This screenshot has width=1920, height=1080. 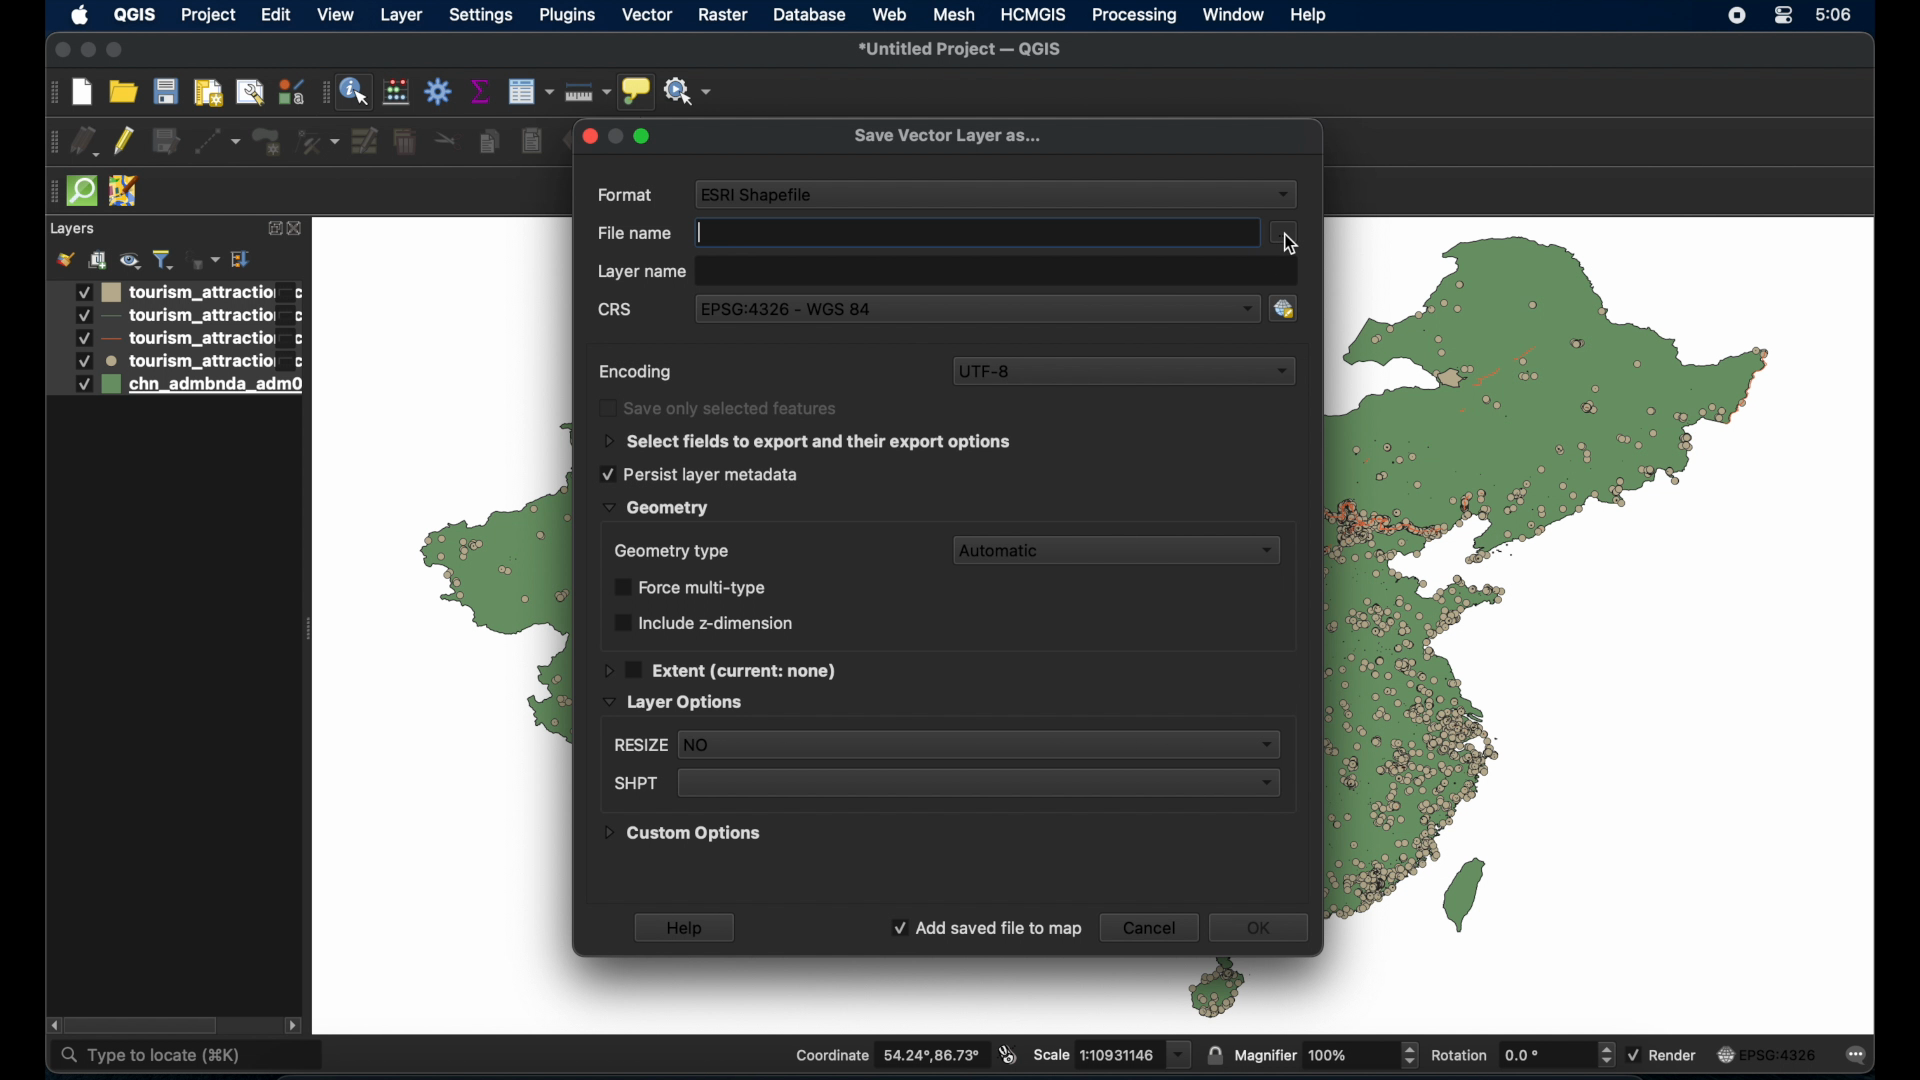 What do you see at coordinates (1035, 14) in the screenshot?
I see `HCMGIS` at bounding box center [1035, 14].